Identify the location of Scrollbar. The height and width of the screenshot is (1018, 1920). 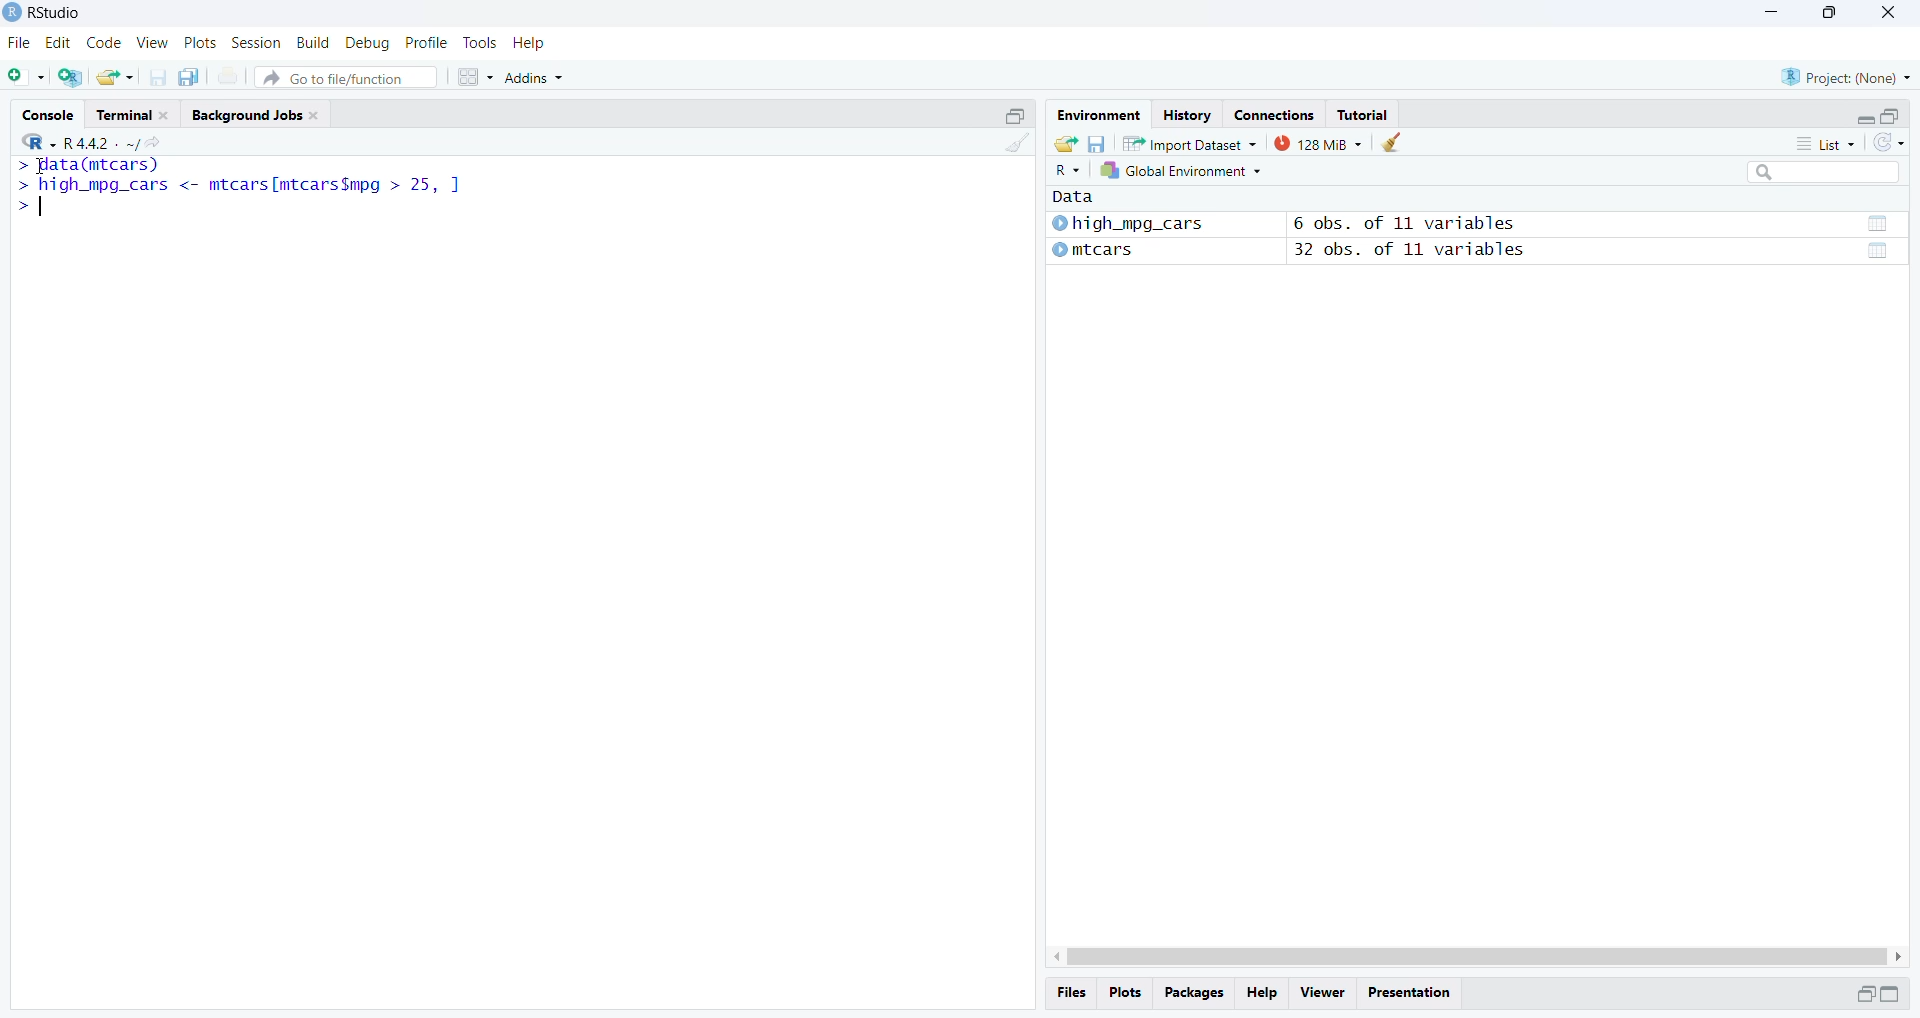
(1477, 957).